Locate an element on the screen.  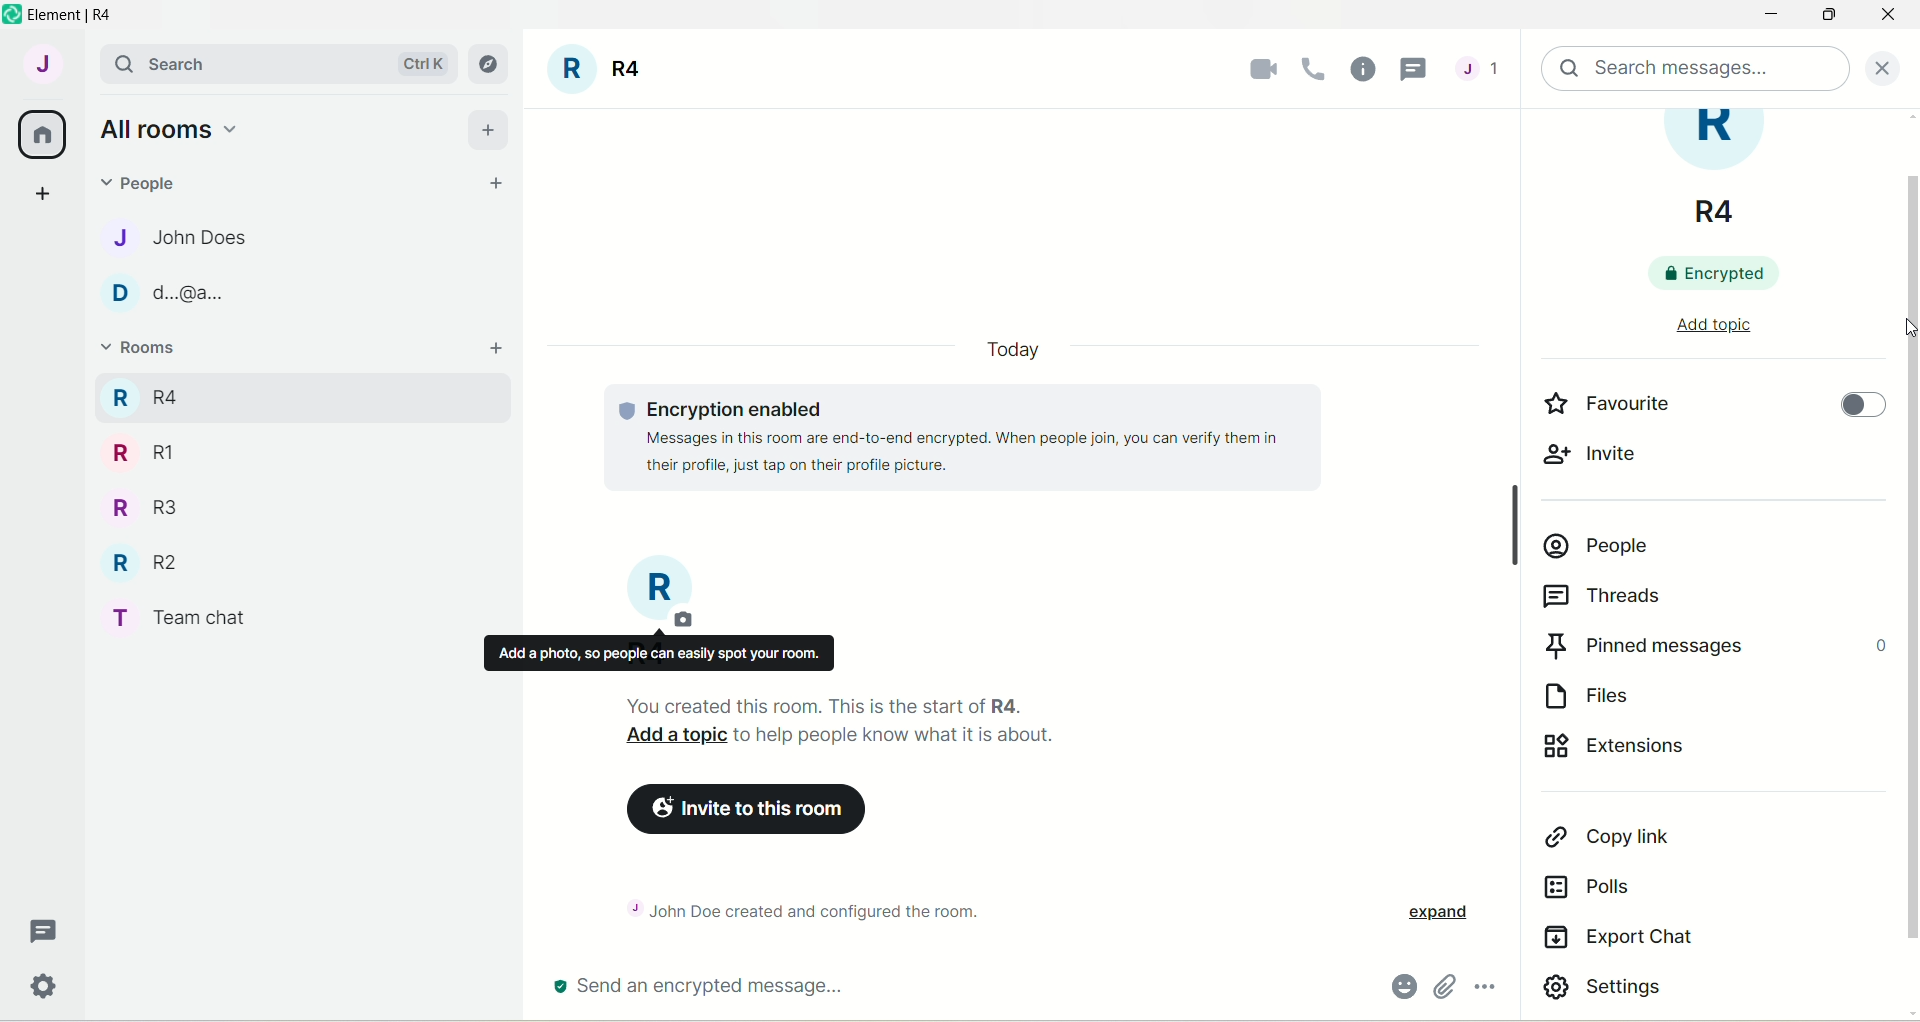
R R4 is located at coordinates (143, 394).